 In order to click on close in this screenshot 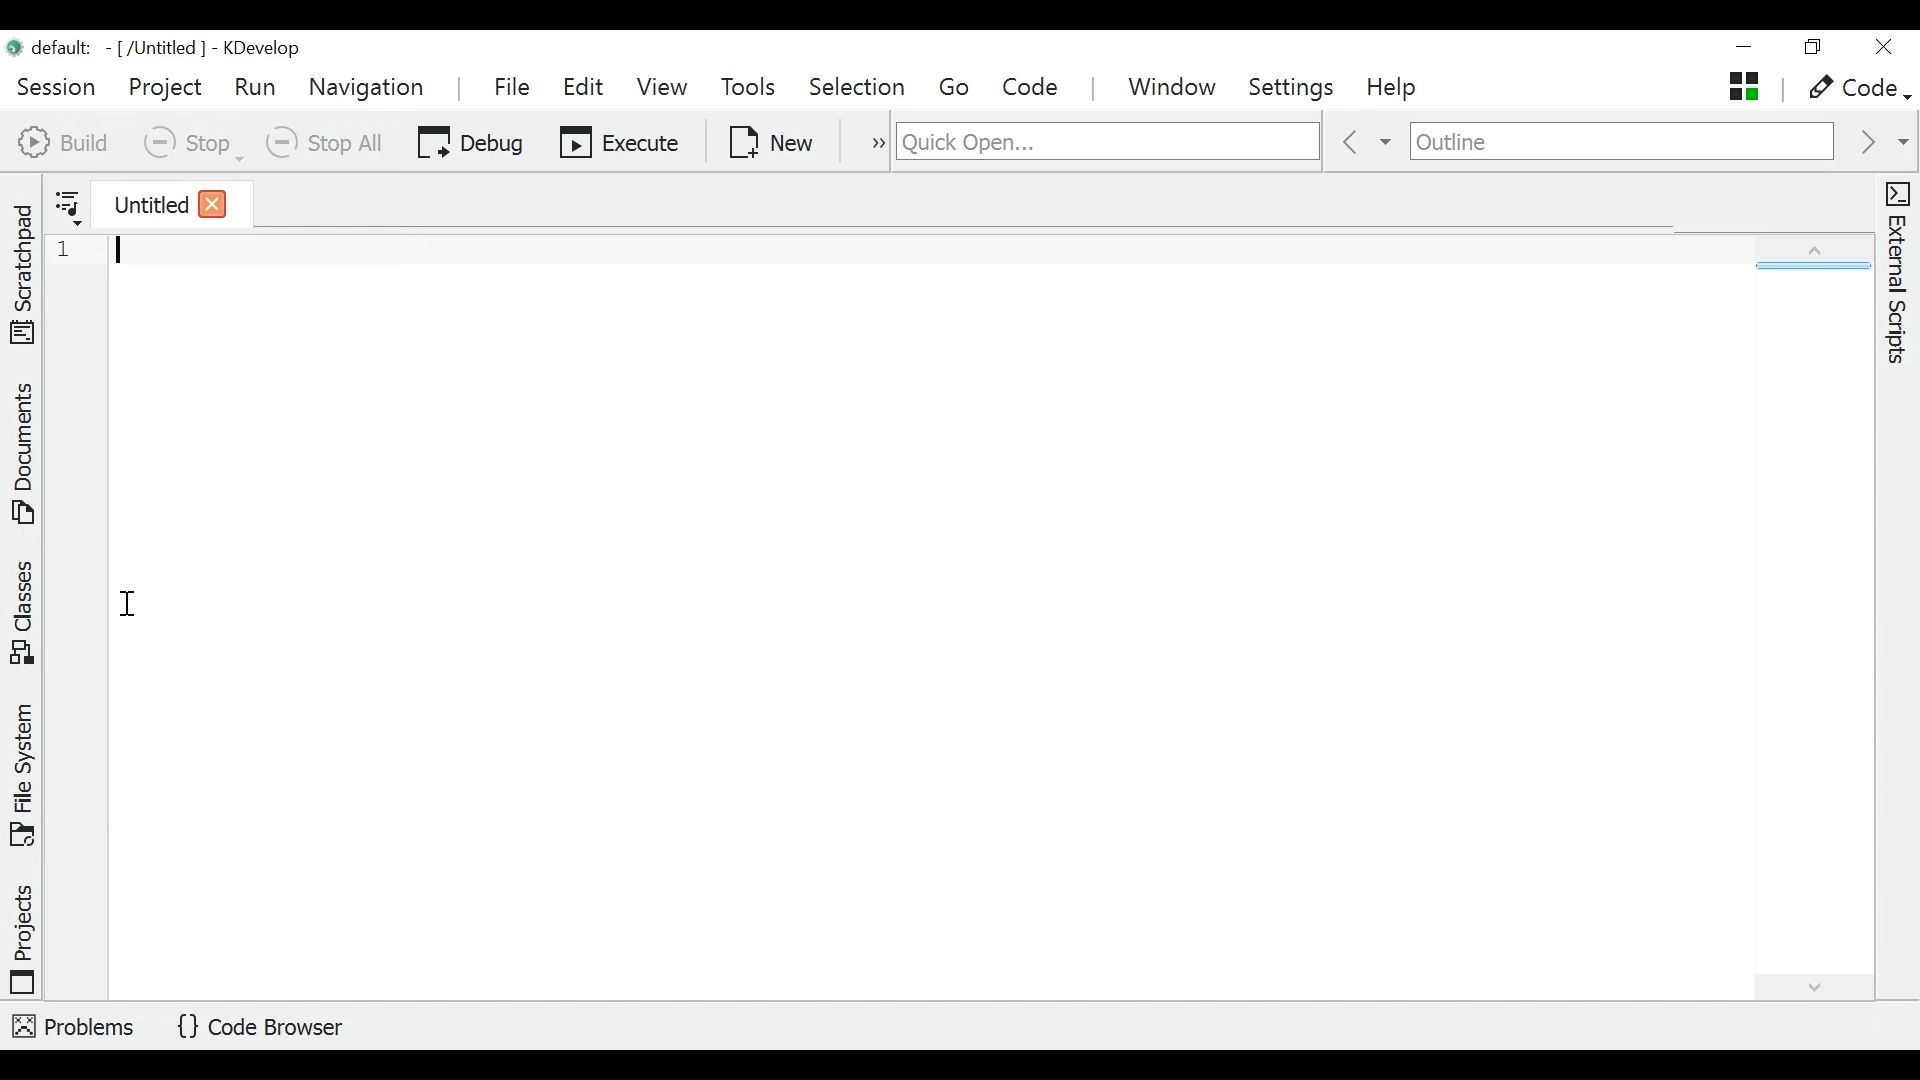, I will do `click(215, 204)`.